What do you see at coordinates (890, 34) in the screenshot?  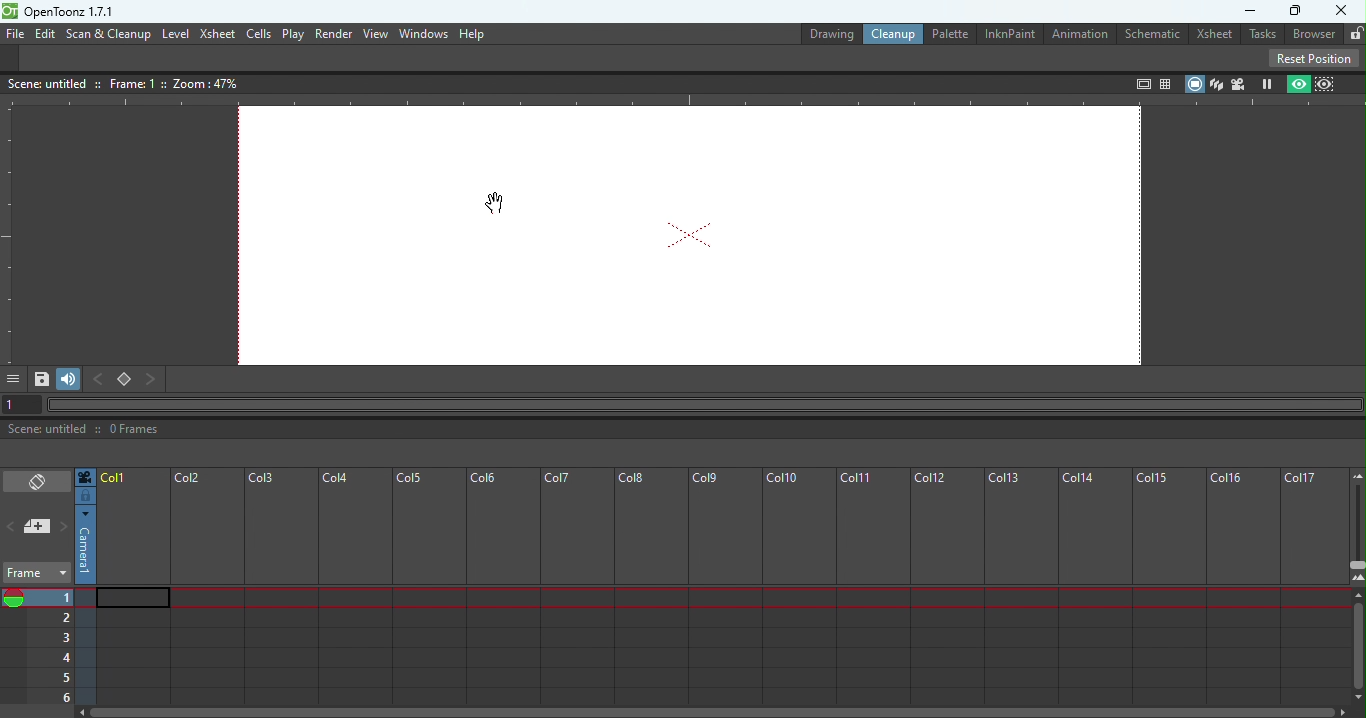 I see `Clean up` at bounding box center [890, 34].